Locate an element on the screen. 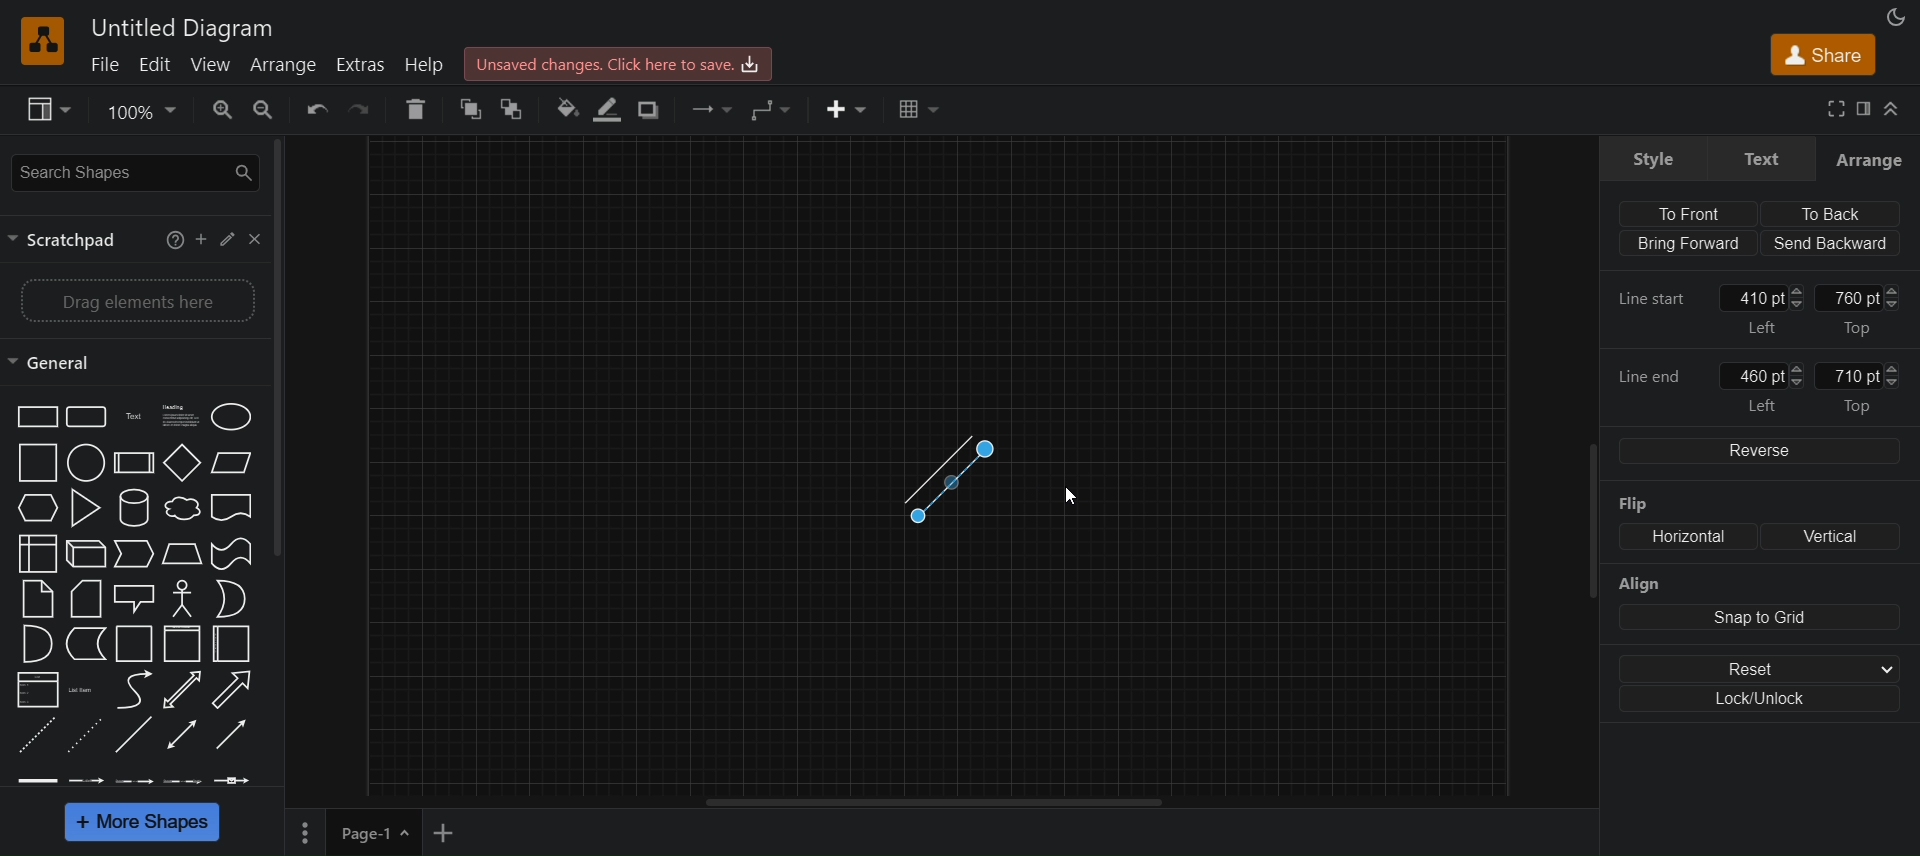 The image size is (1920, 856). Circle is located at coordinates (233, 415).